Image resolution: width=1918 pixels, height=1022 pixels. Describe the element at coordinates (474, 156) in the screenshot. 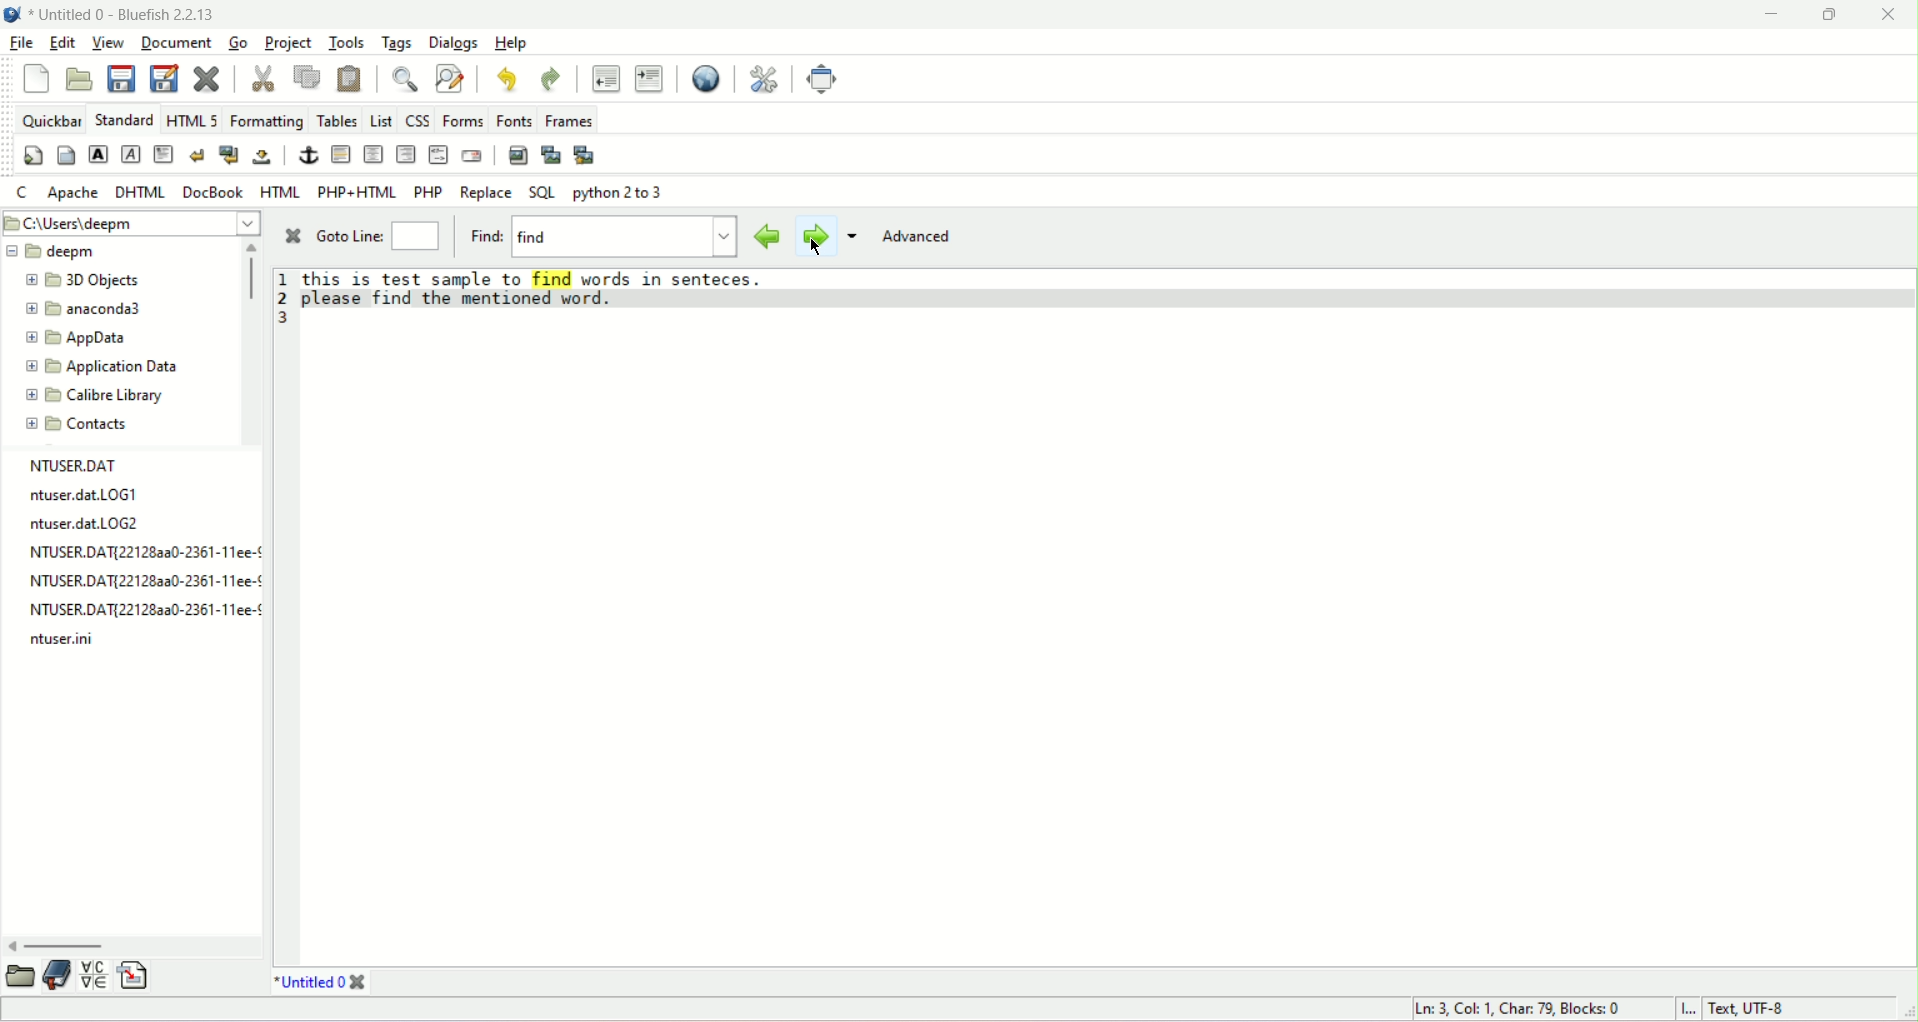

I see `email` at that location.